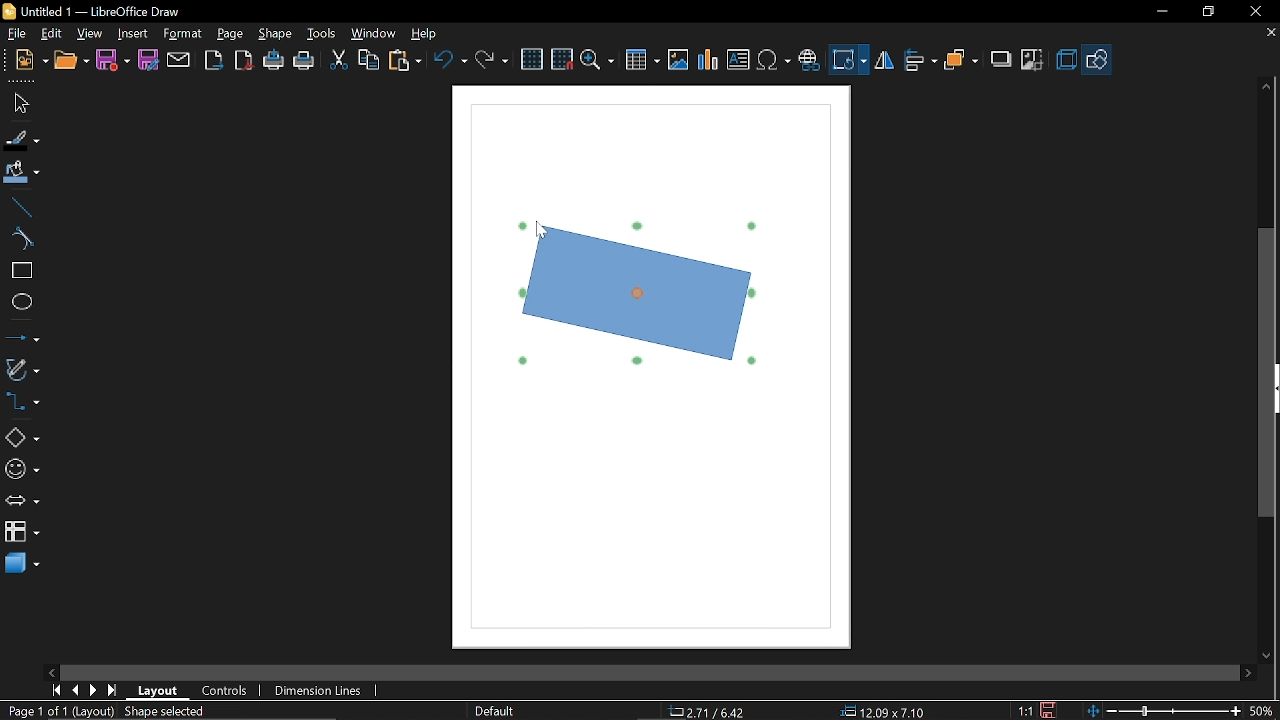 The height and width of the screenshot is (720, 1280). What do you see at coordinates (215, 61) in the screenshot?
I see `Import` at bounding box center [215, 61].